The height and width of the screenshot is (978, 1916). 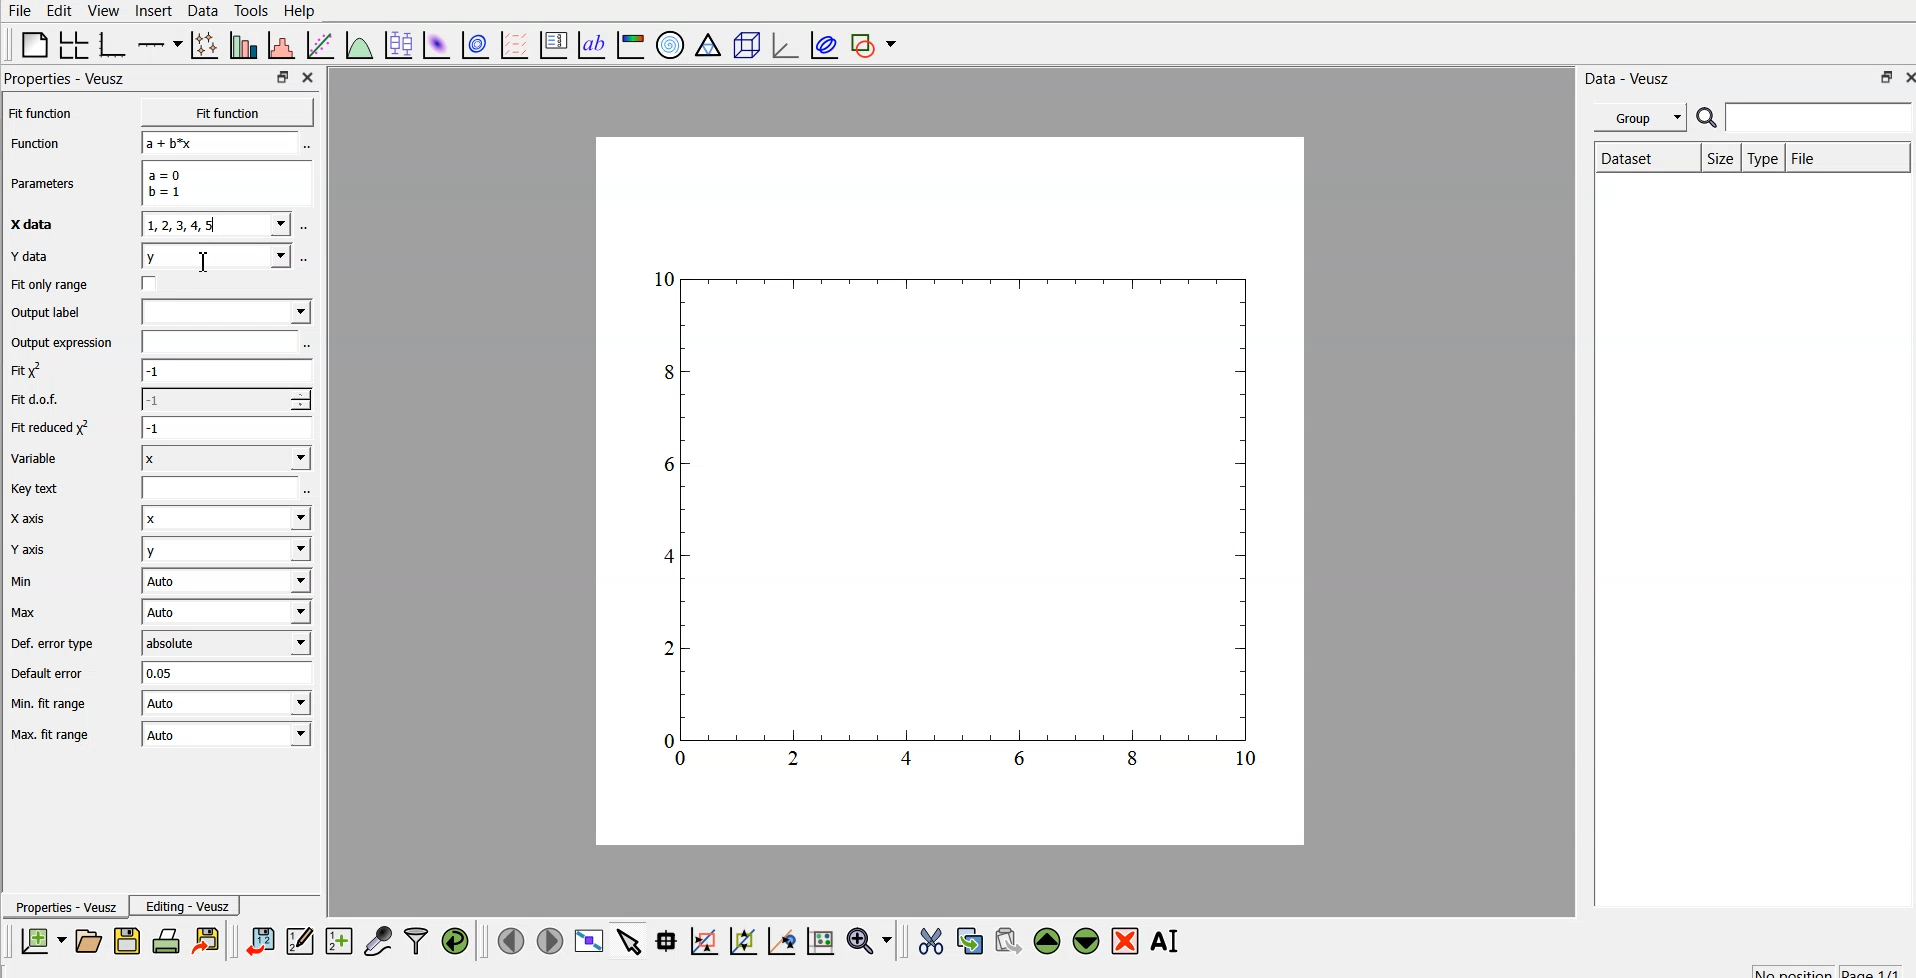 I want to click on previous page , so click(x=510, y=942).